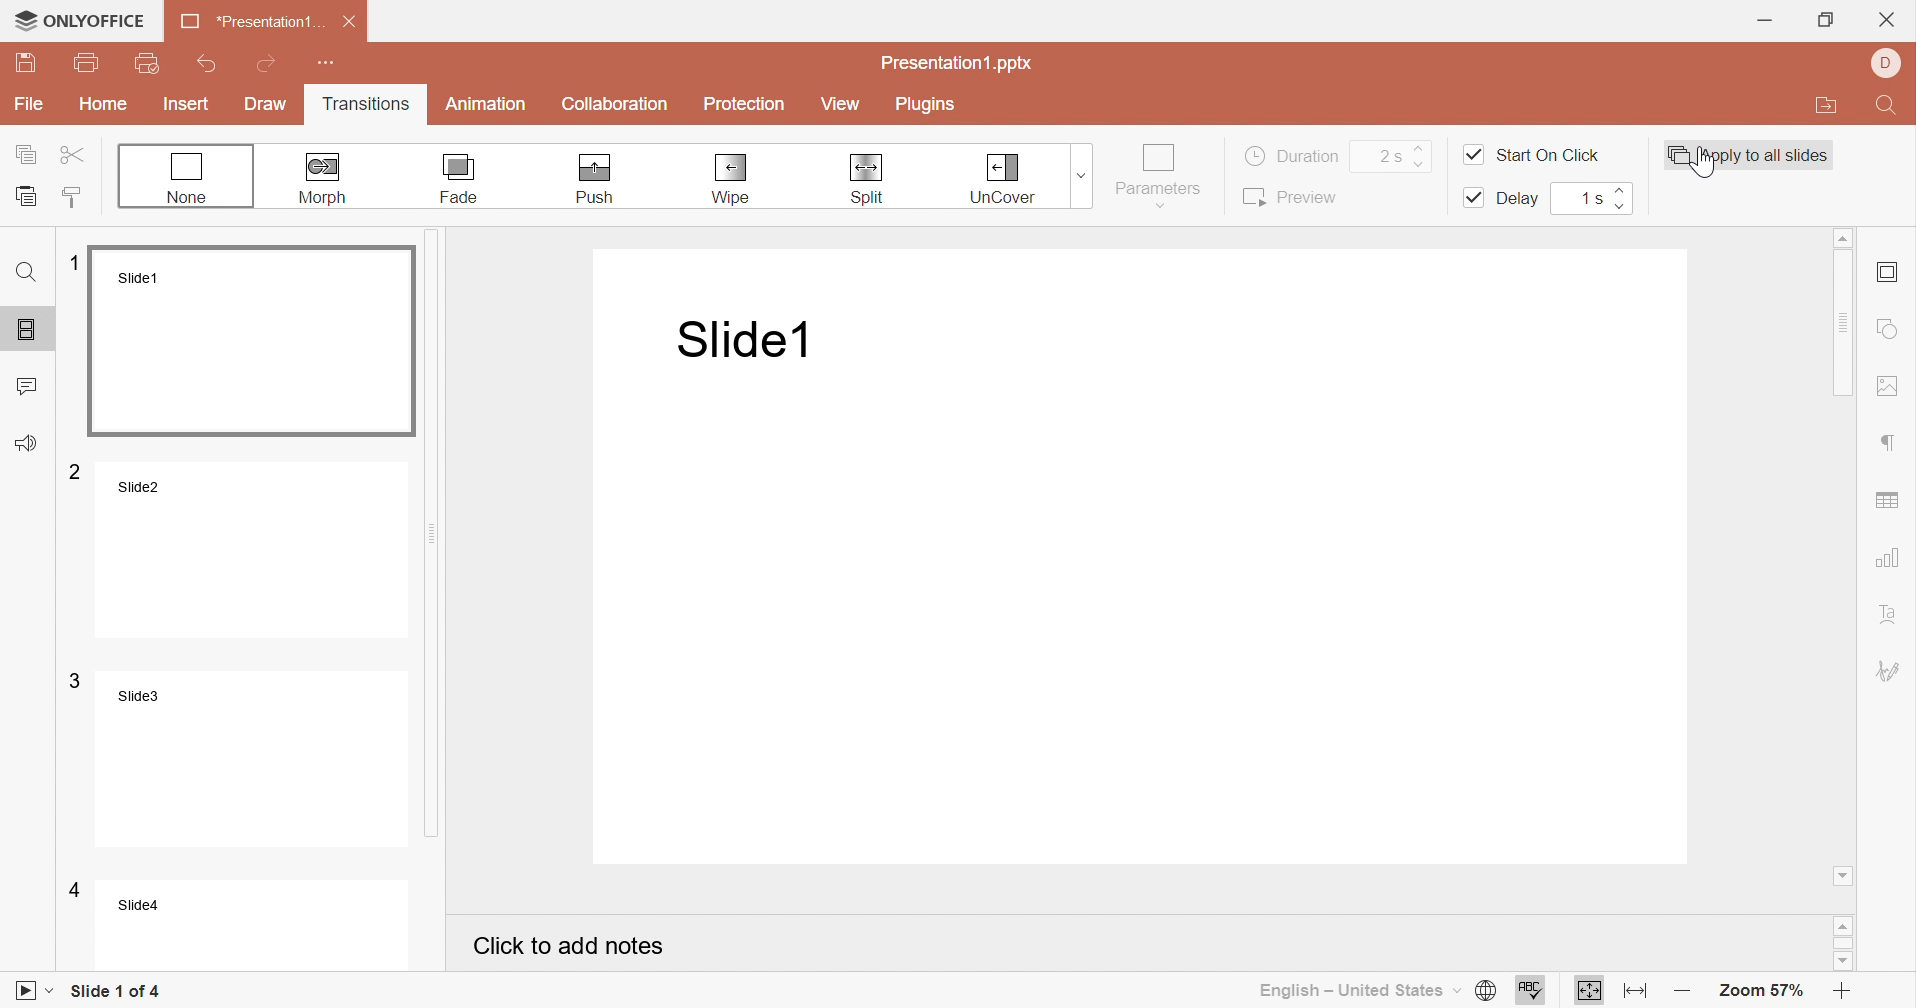 The height and width of the screenshot is (1008, 1916). Describe the element at coordinates (1621, 189) in the screenshot. I see `Increase delay` at that location.